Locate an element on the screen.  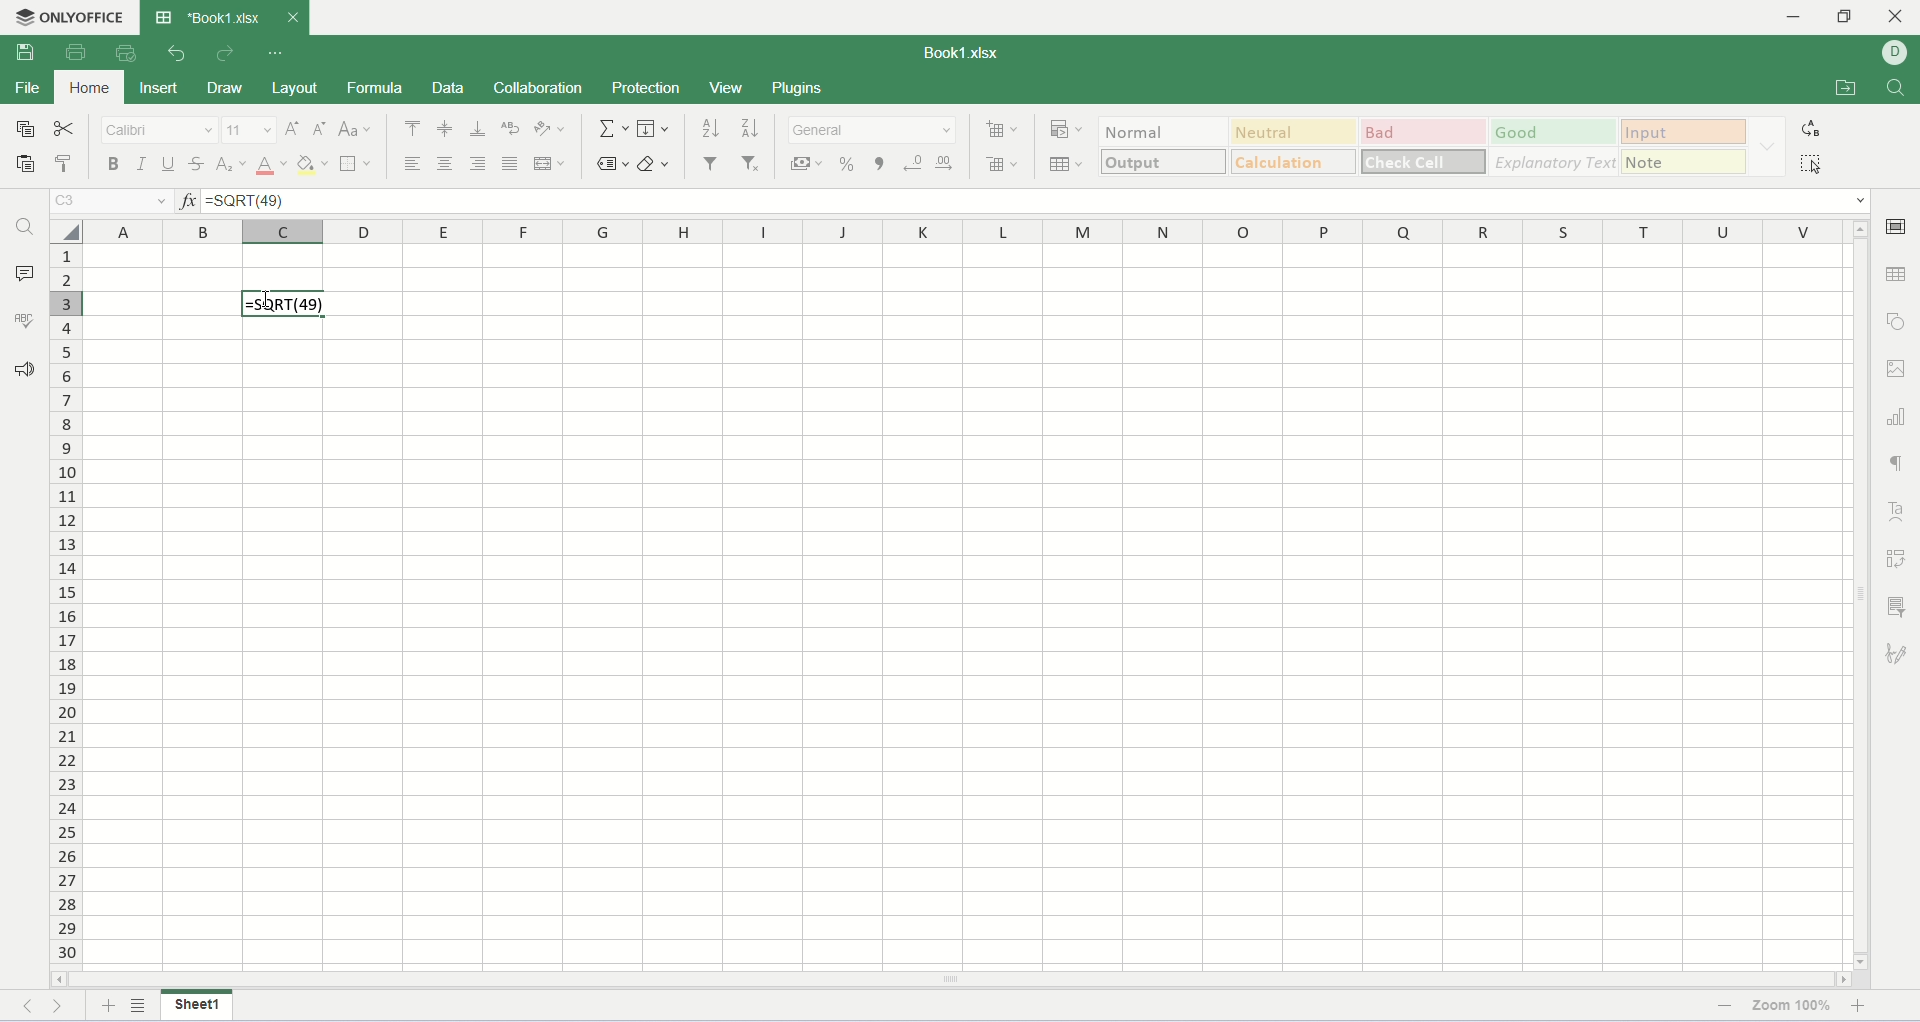
increase decimal is located at coordinates (942, 161).